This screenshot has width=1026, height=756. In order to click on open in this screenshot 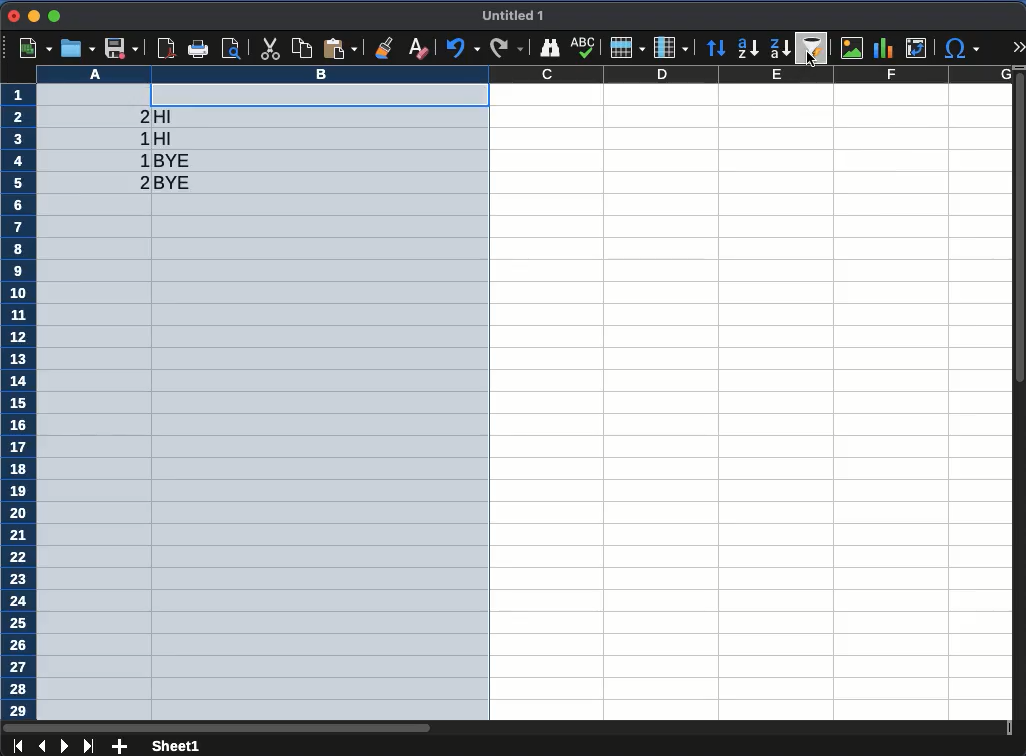, I will do `click(78, 49)`.